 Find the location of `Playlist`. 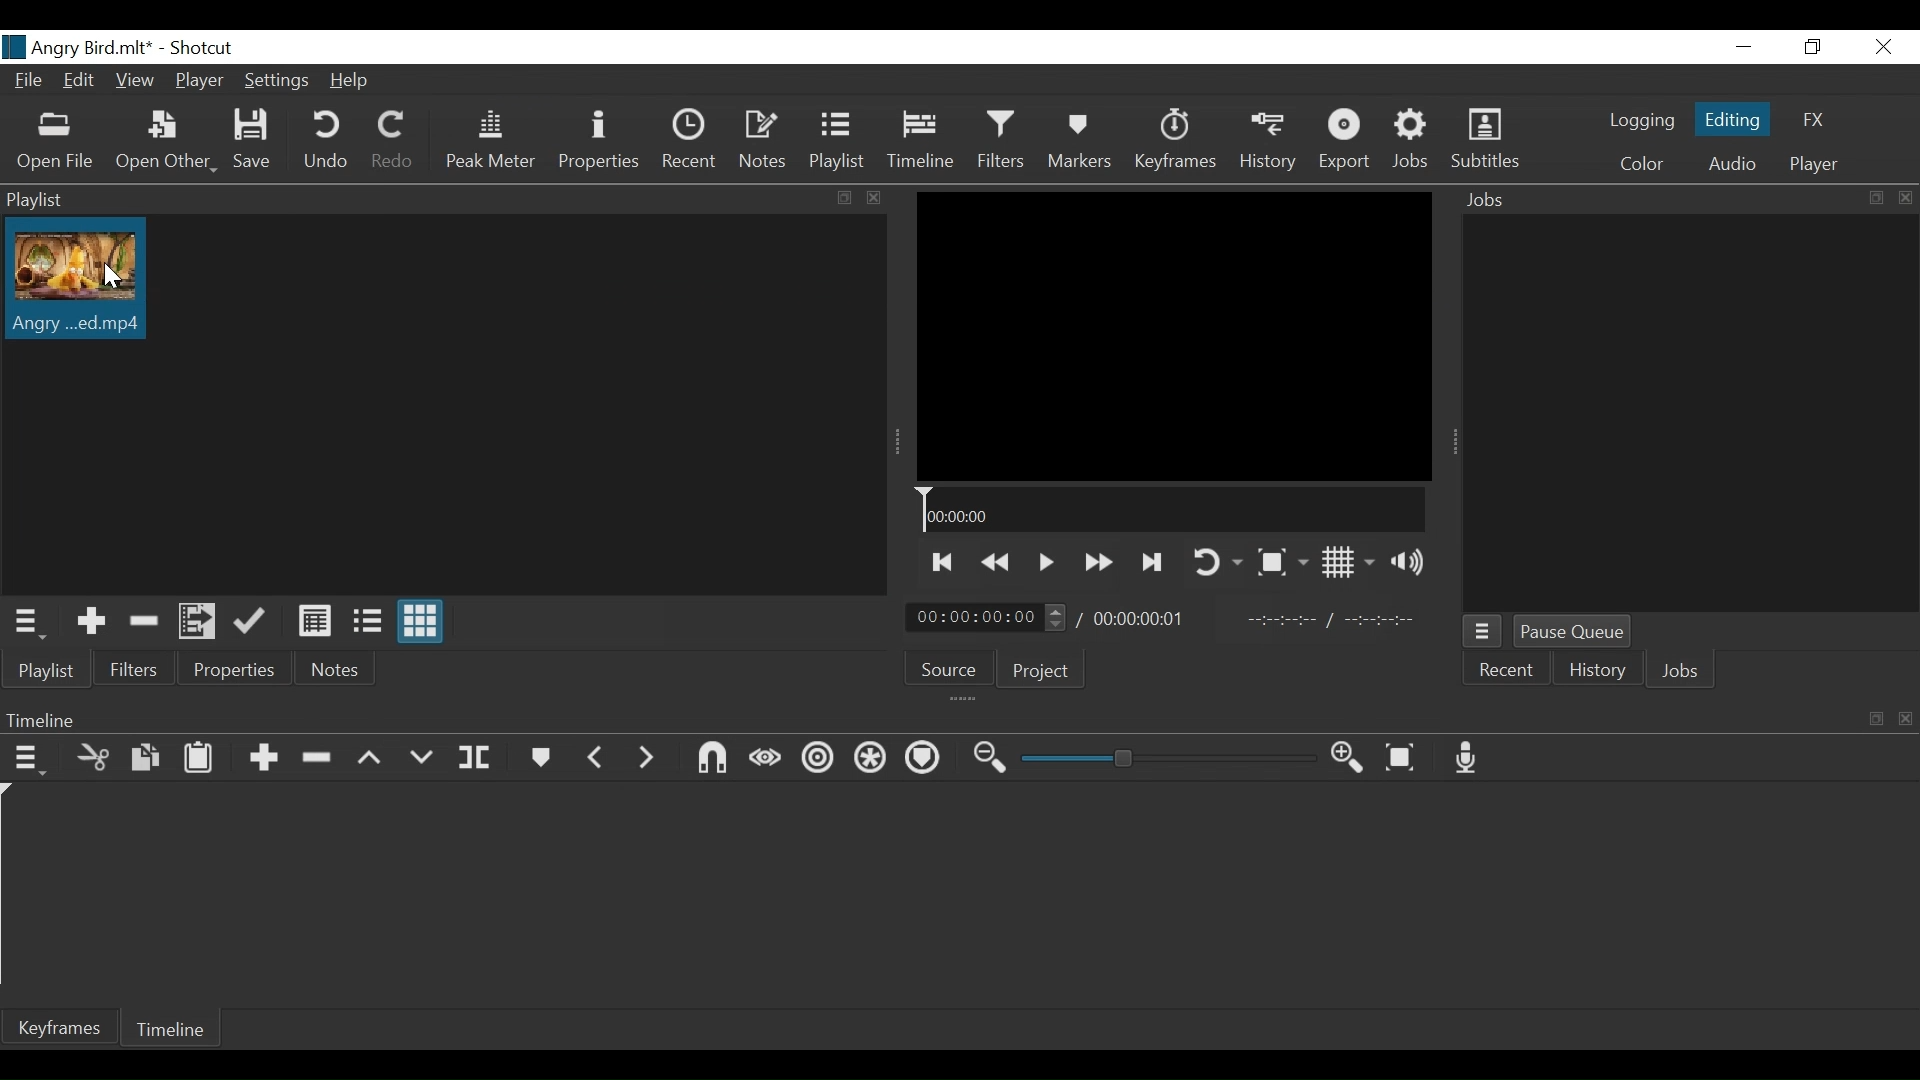

Playlist is located at coordinates (842, 142).